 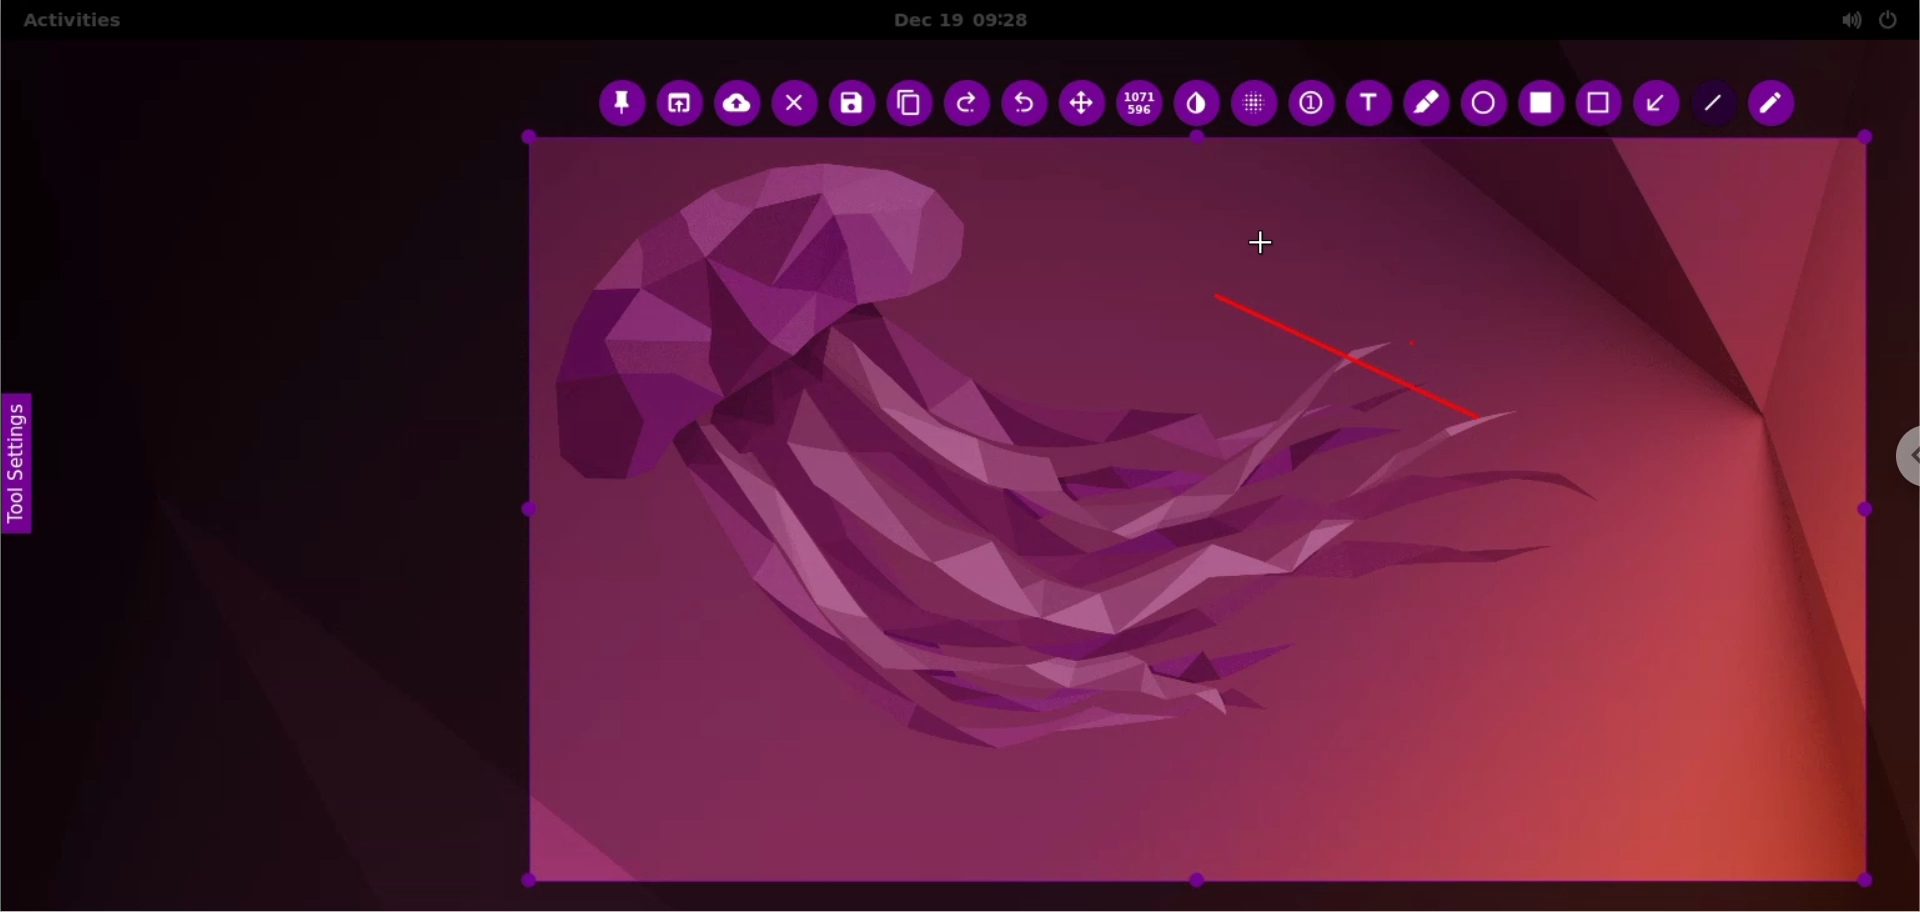 What do you see at coordinates (1595, 103) in the screenshot?
I see `rectangle` at bounding box center [1595, 103].